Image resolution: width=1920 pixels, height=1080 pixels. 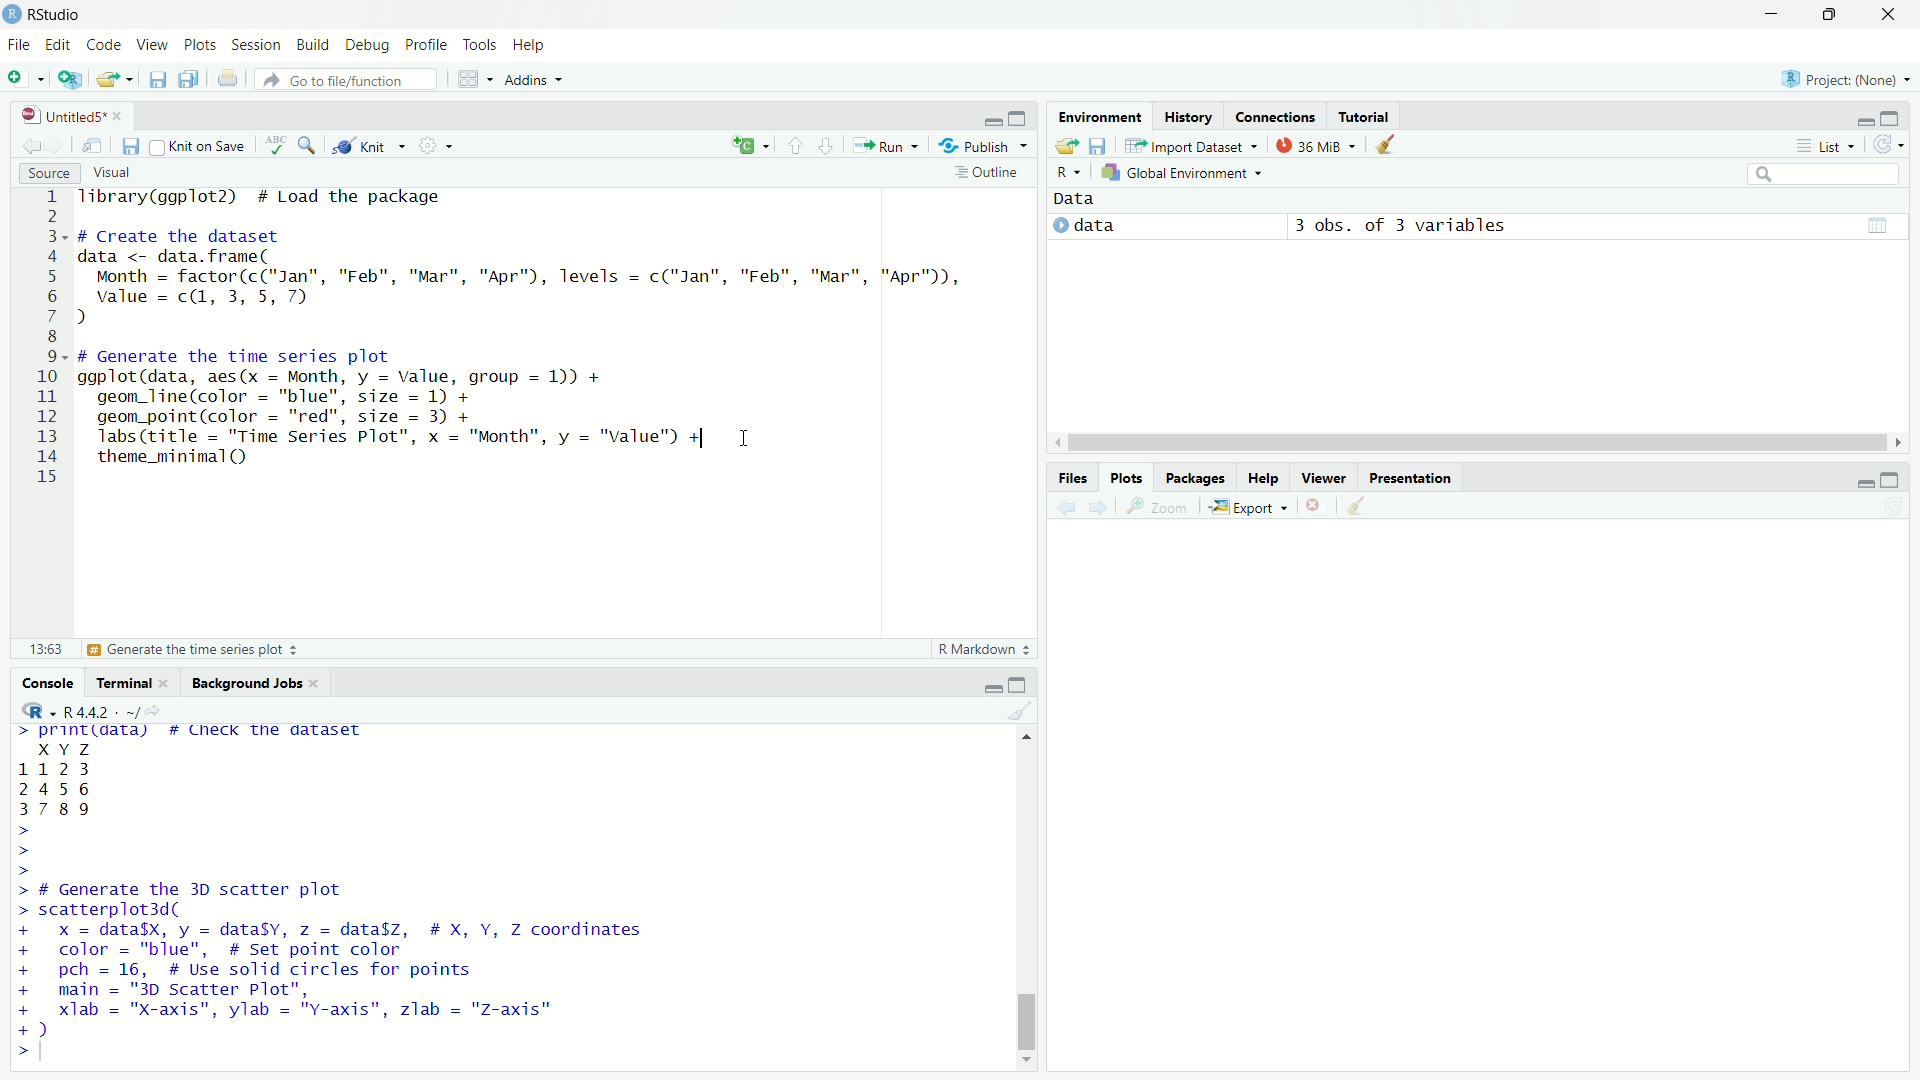 What do you see at coordinates (17, 44) in the screenshot?
I see `file` at bounding box center [17, 44].